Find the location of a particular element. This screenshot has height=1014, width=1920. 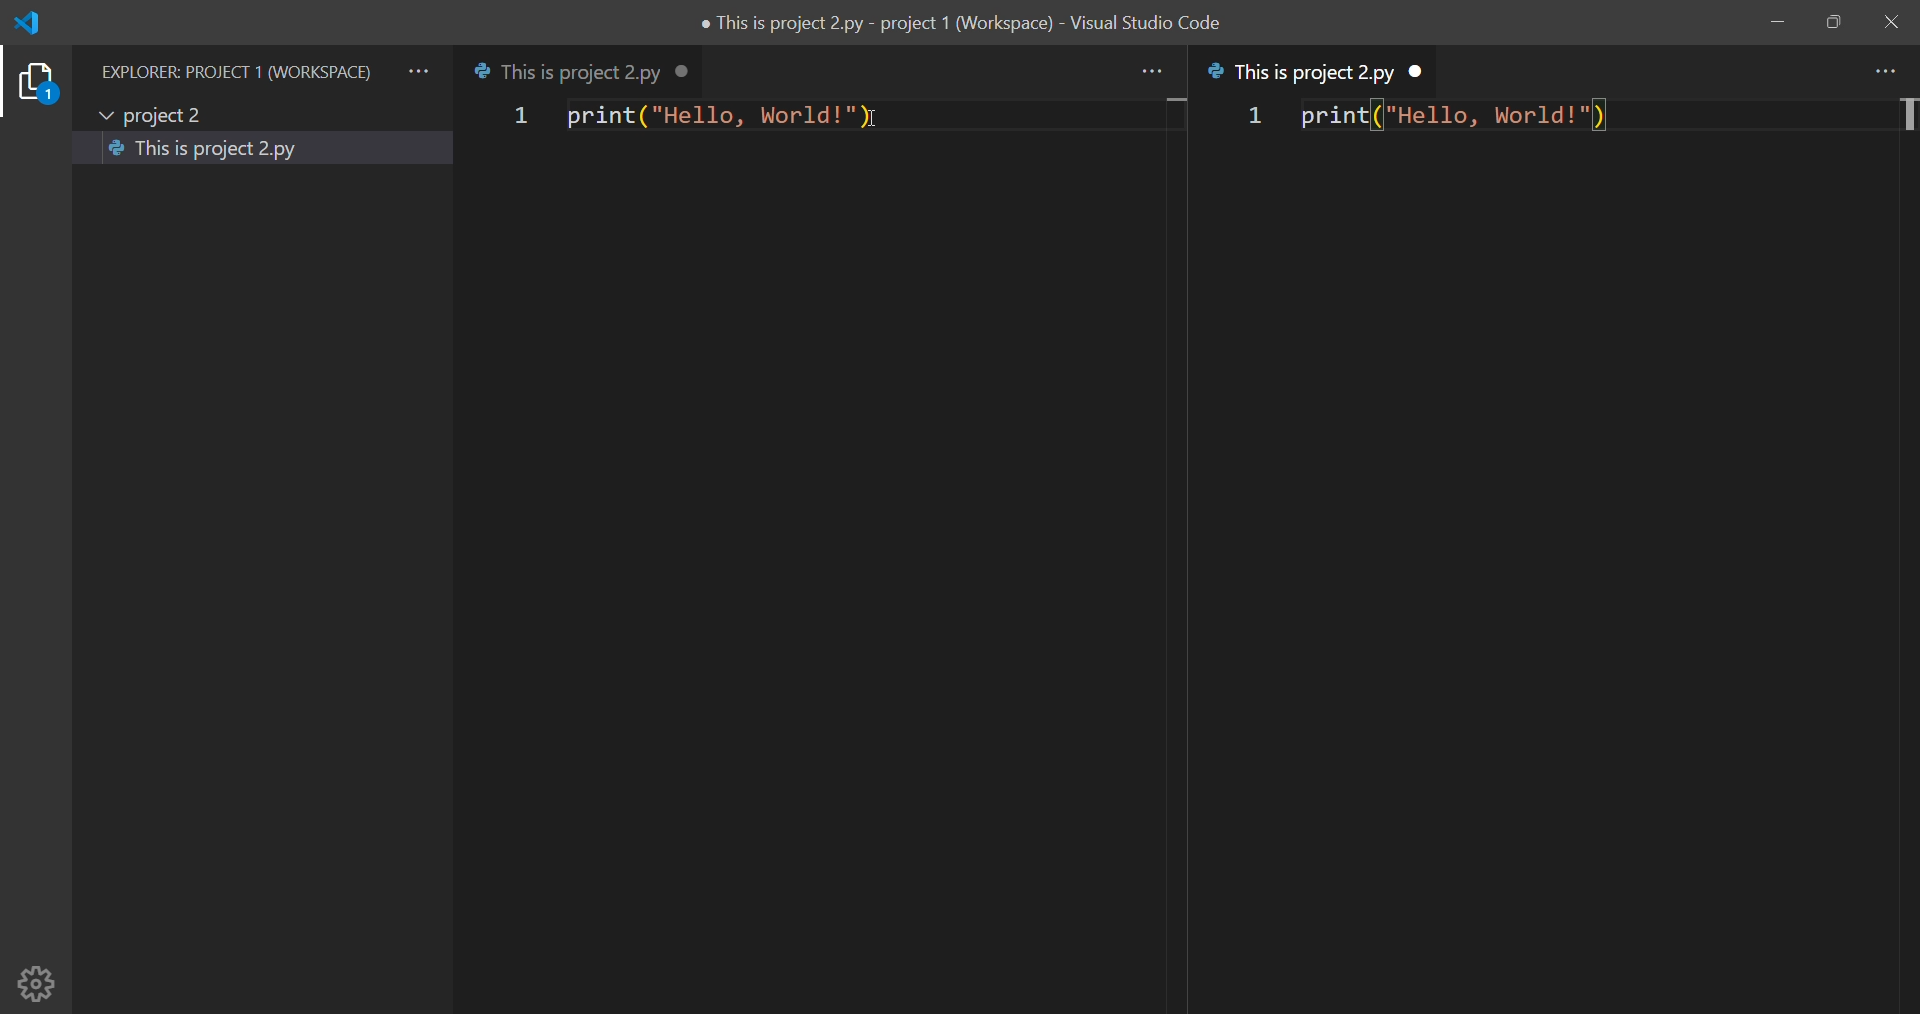

minimize is located at coordinates (1776, 23).